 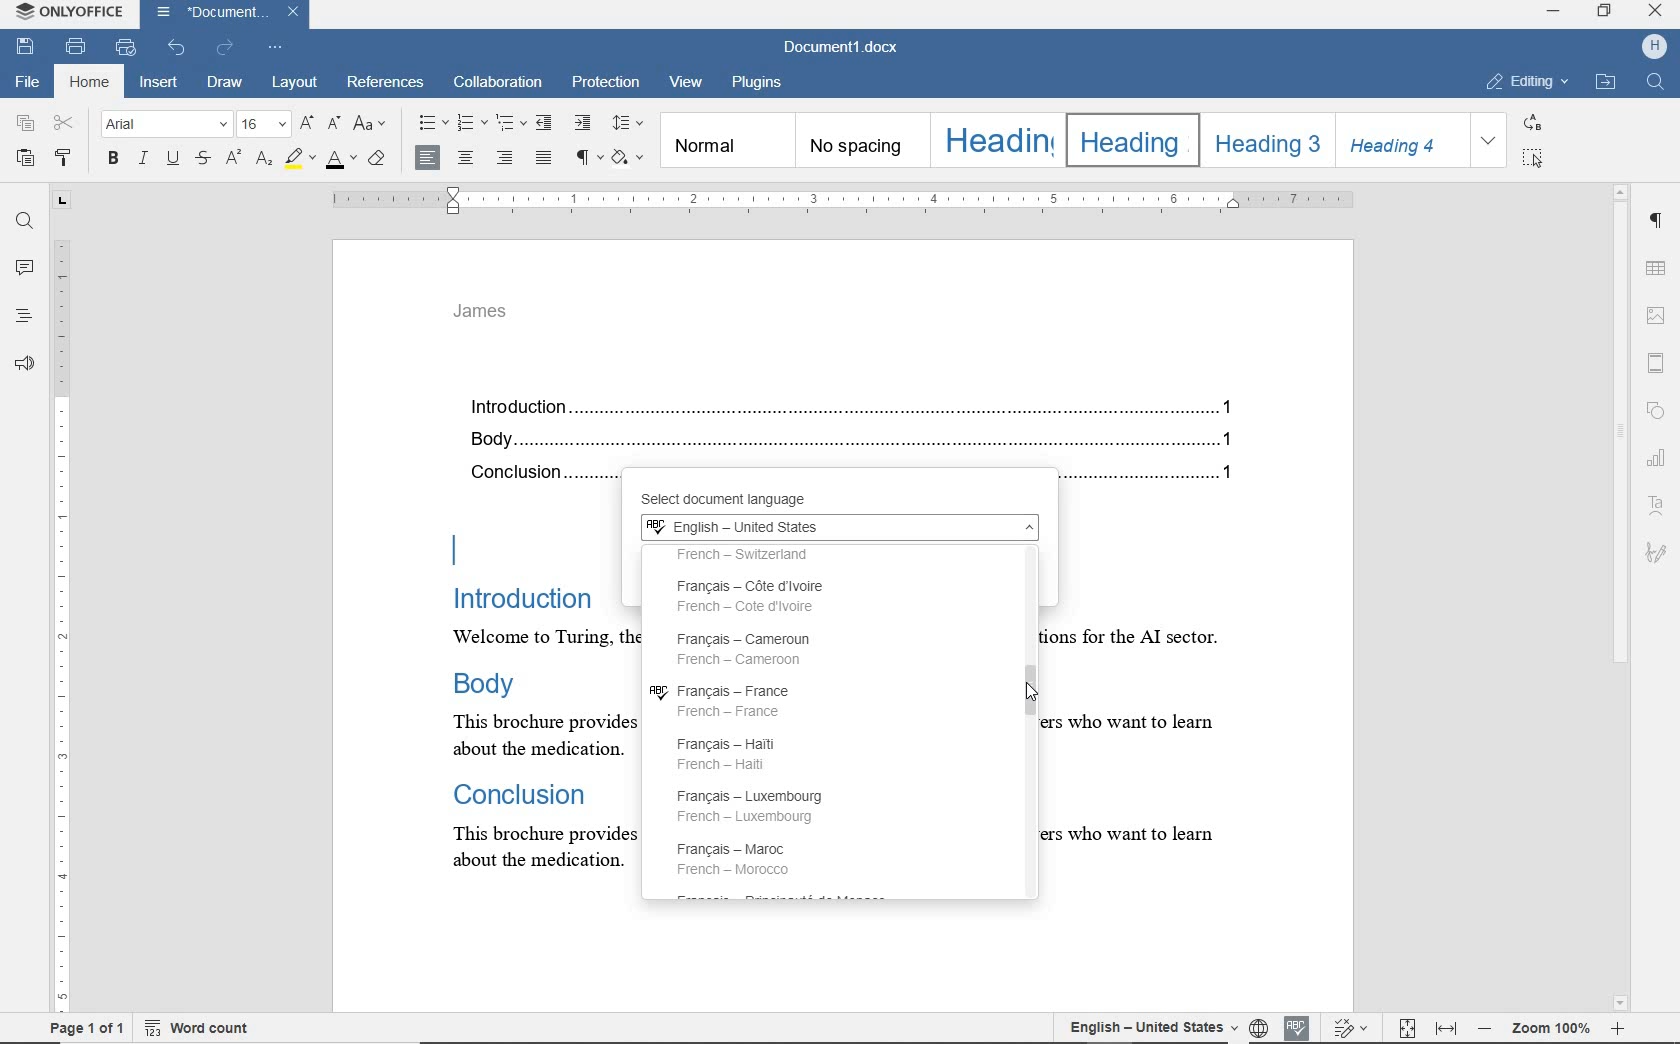 What do you see at coordinates (546, 122) in the screenshot?
I see `decrease indent` at bounding box center [546, 122].